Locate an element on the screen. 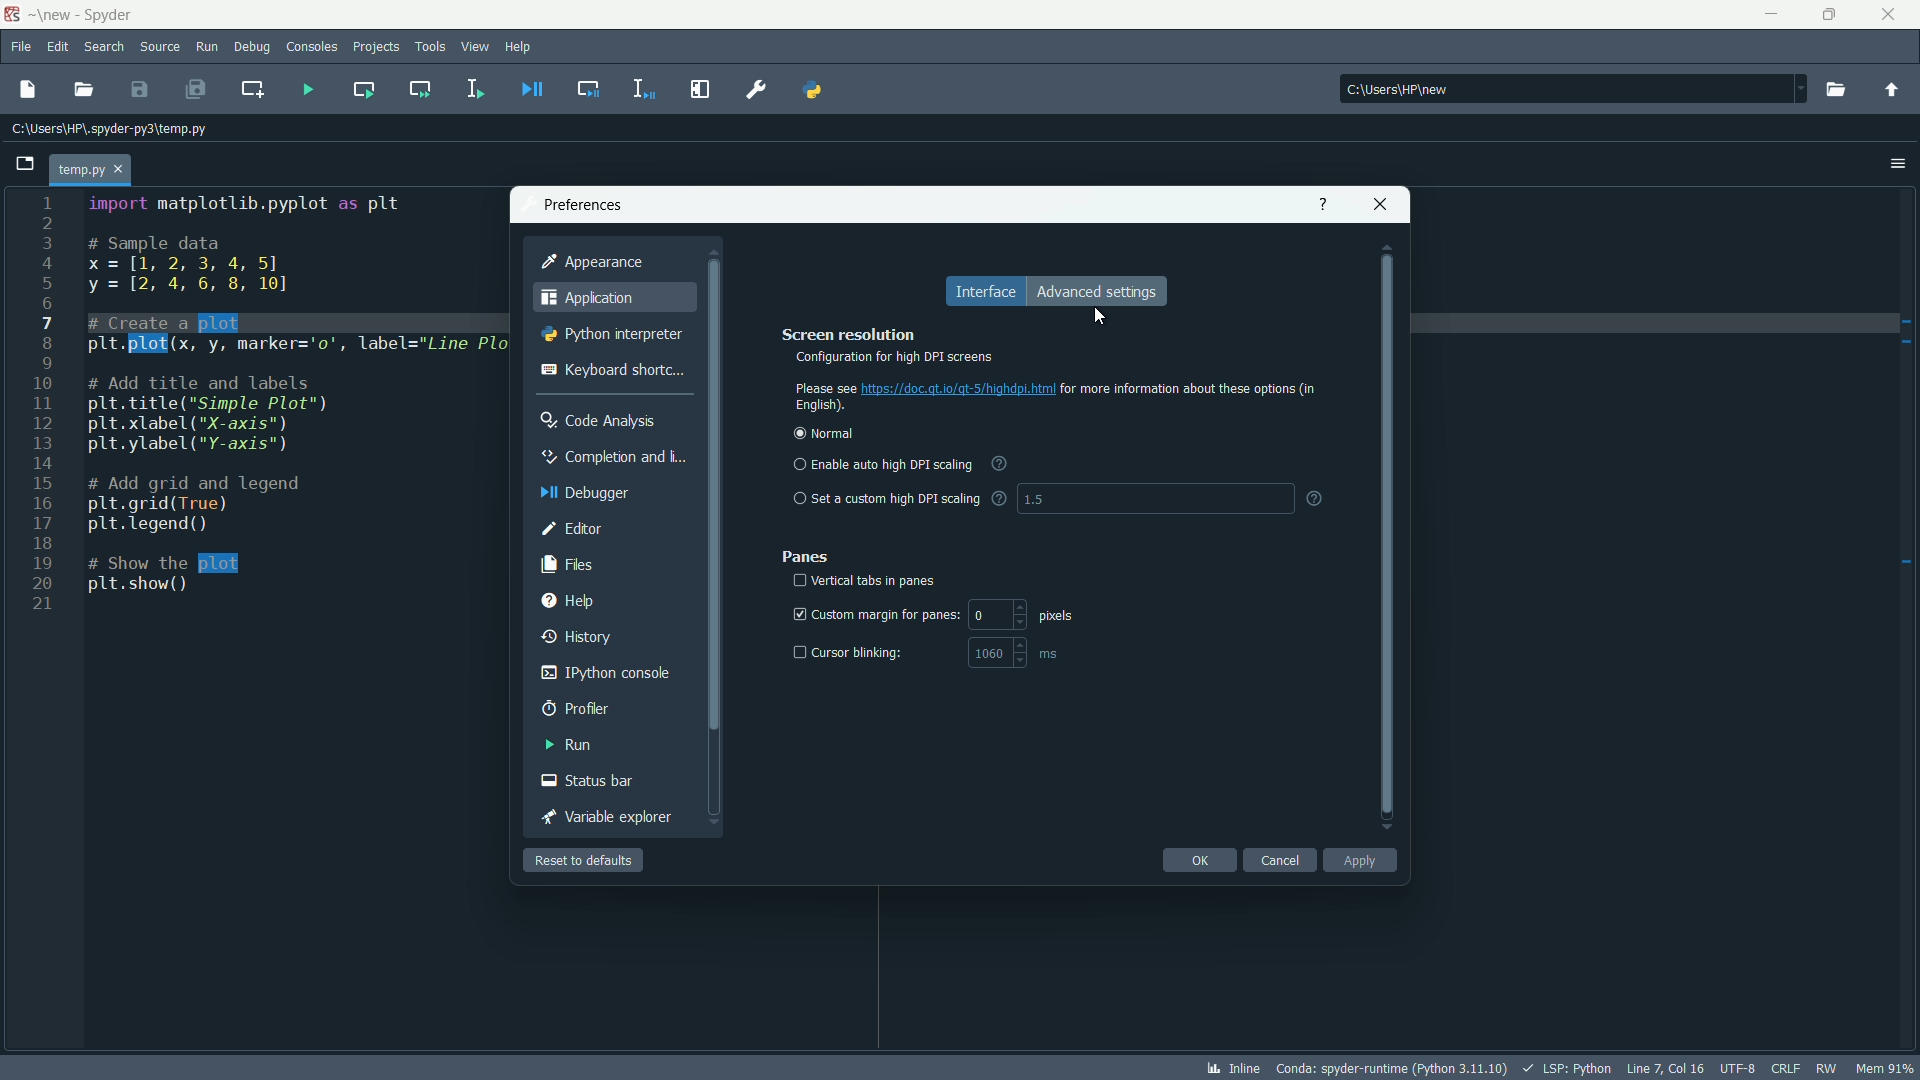 This screenshot has height=1080, width=1920. python path manager is located at coordinates (814, 90).